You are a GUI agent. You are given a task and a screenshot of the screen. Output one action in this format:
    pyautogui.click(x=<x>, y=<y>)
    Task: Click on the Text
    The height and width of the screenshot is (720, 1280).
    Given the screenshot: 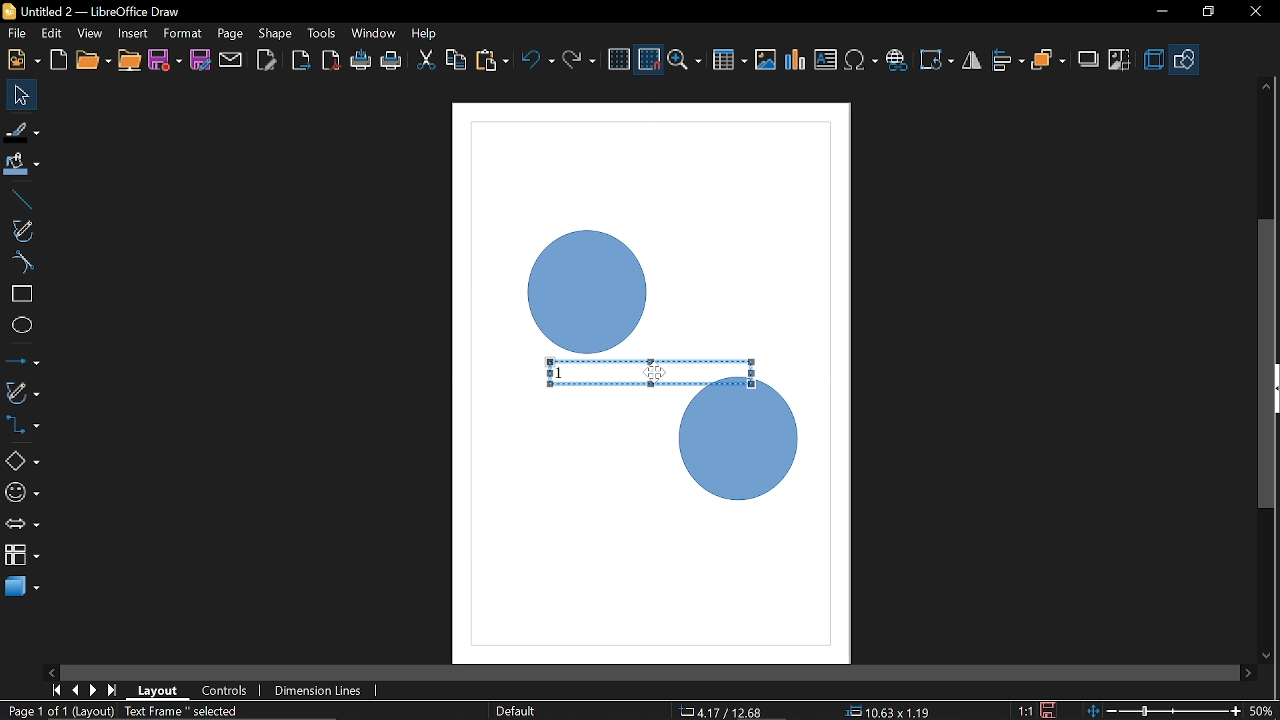 What is the action you would take?
    pyautogui.click(x=826, y=60)
    